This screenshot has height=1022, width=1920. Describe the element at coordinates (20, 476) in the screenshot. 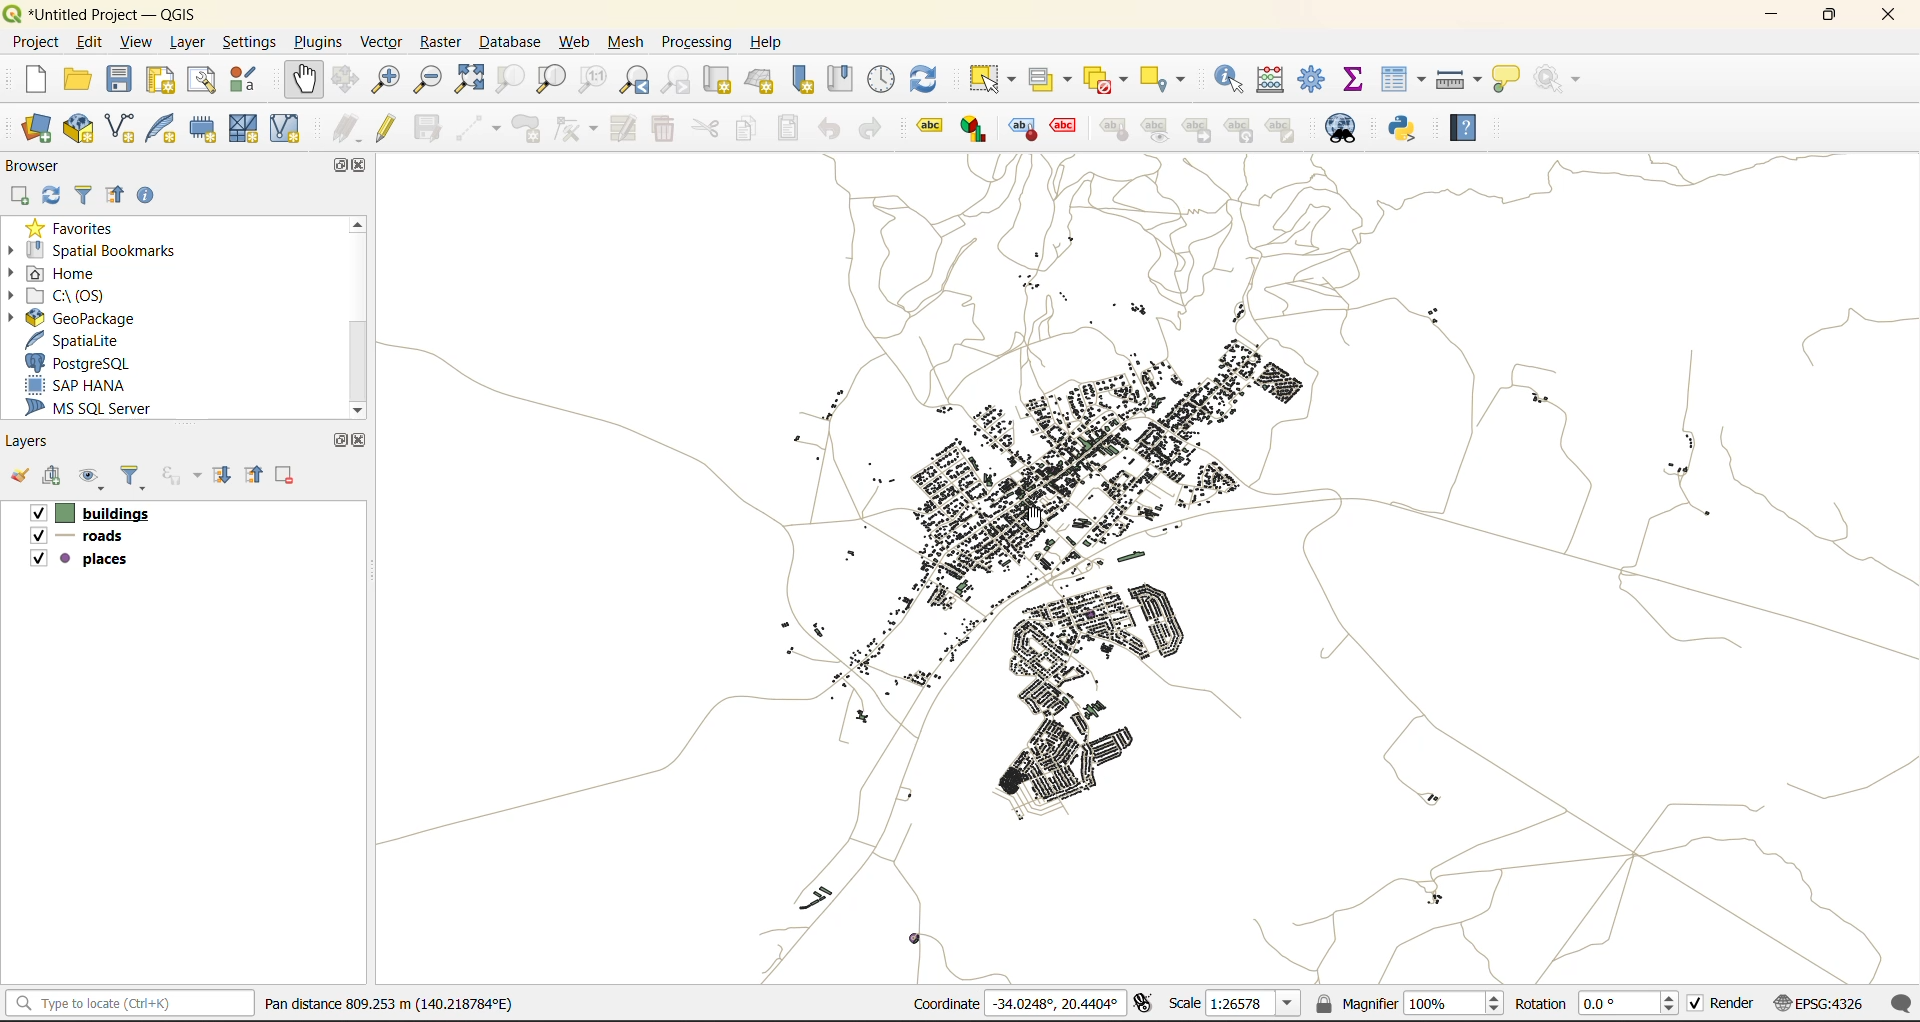

I see `open` at that location.